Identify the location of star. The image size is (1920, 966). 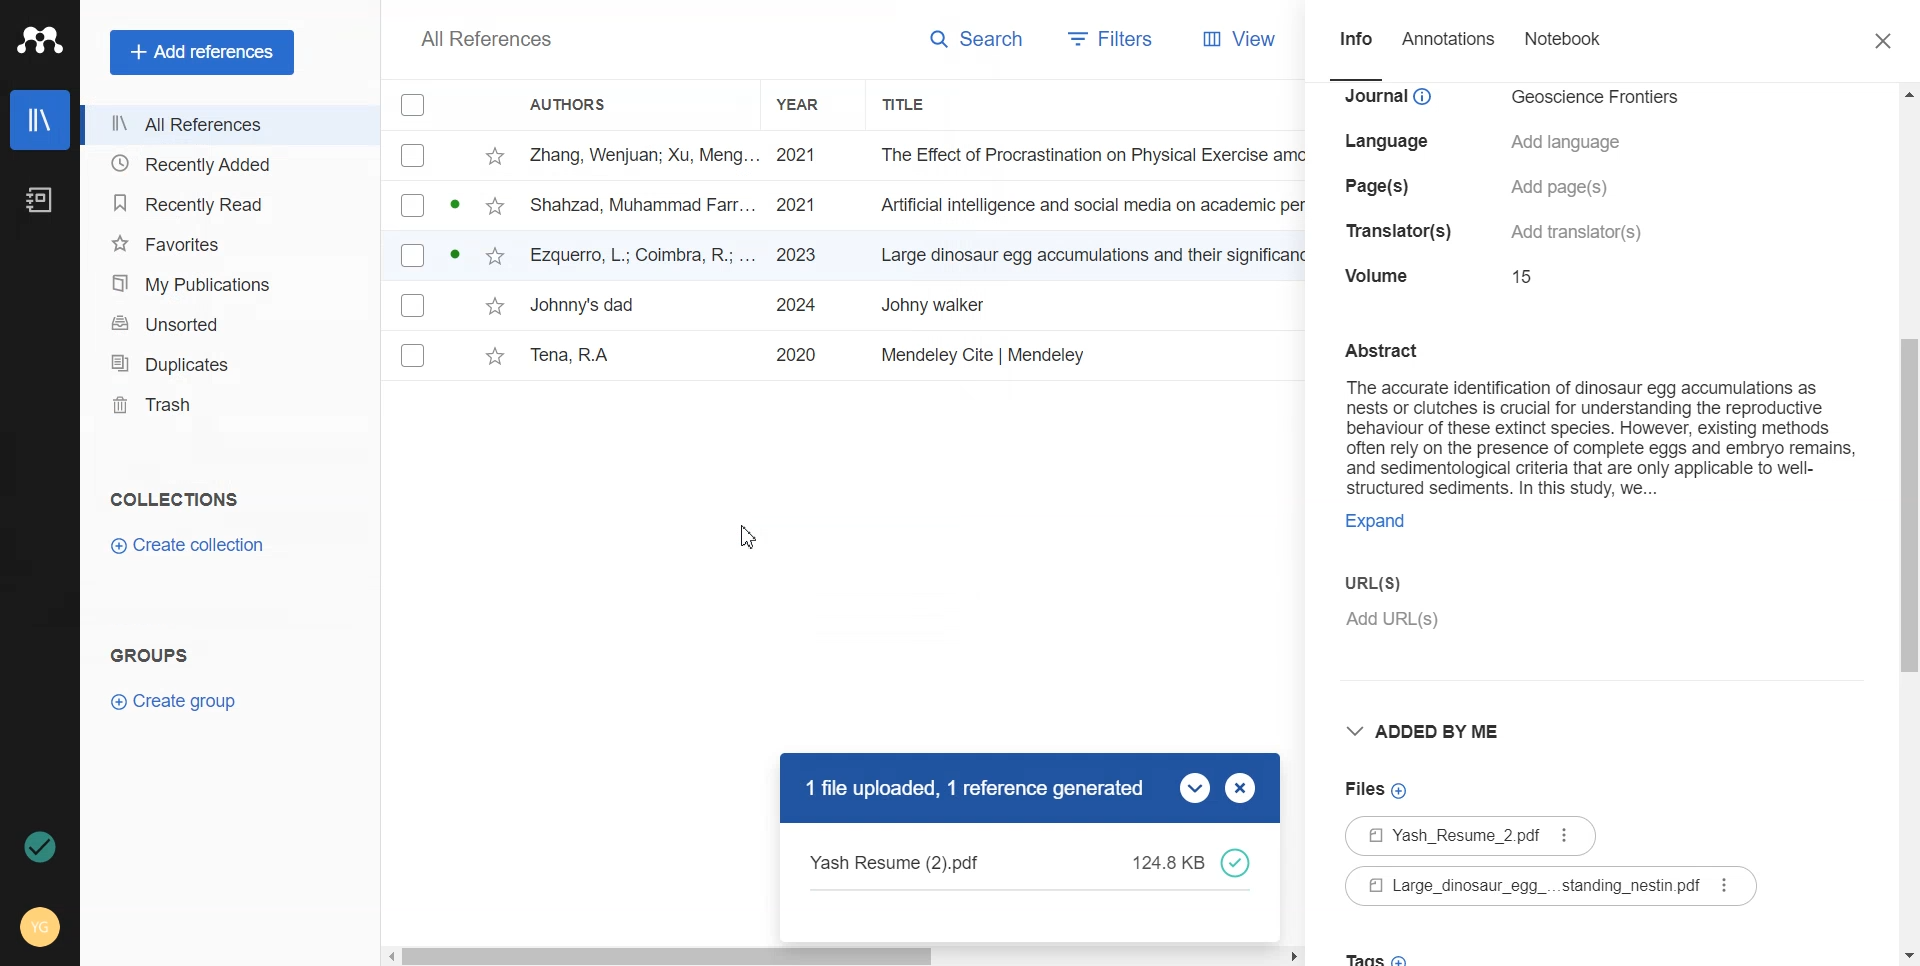
(495, 303).